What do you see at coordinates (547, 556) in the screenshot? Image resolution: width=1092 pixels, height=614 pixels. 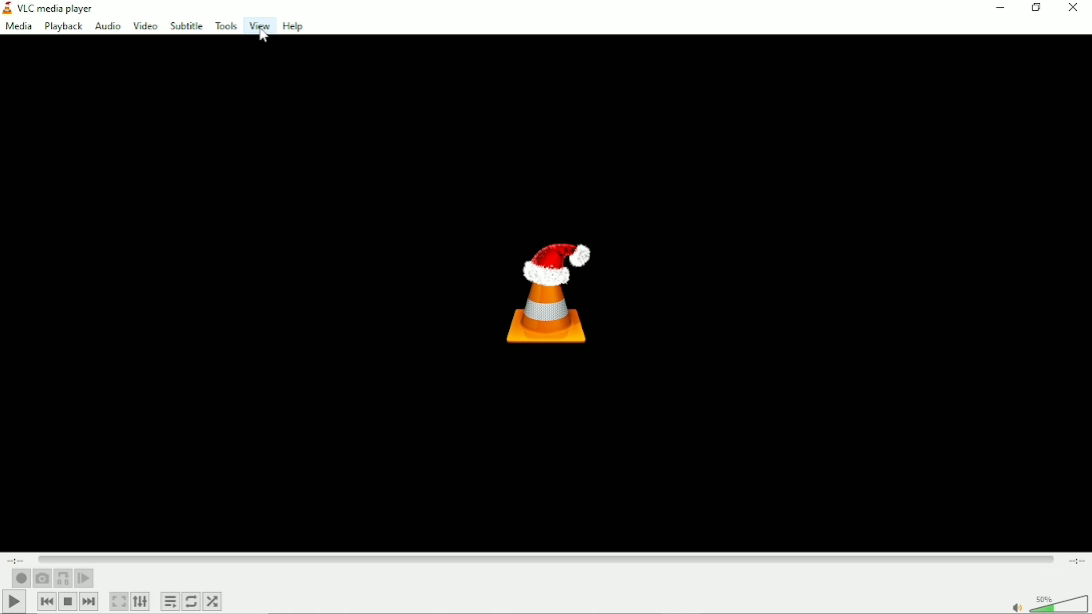 I see `Play duration` at bounding box center [547, 556].